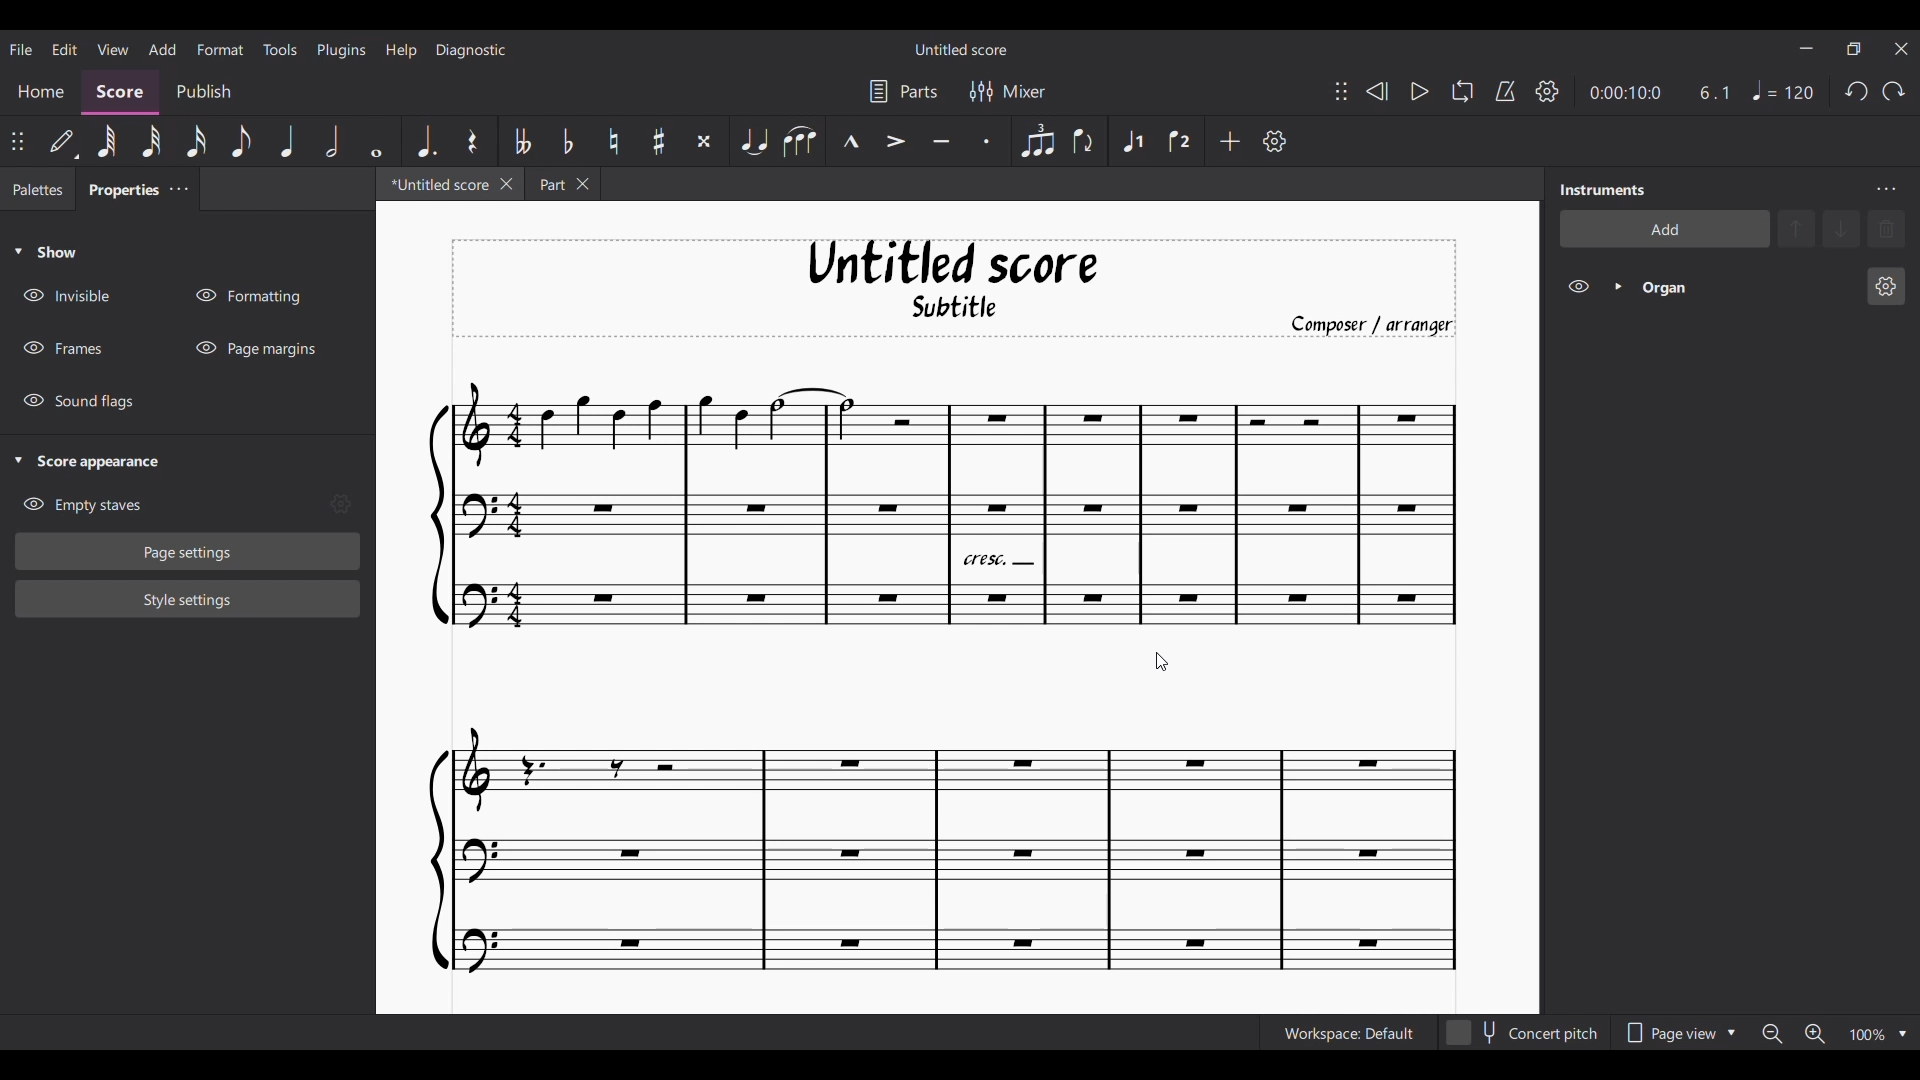 The height and width of the screenshot is (1080, 1920). I want to click on Add, so click(1229, 140).